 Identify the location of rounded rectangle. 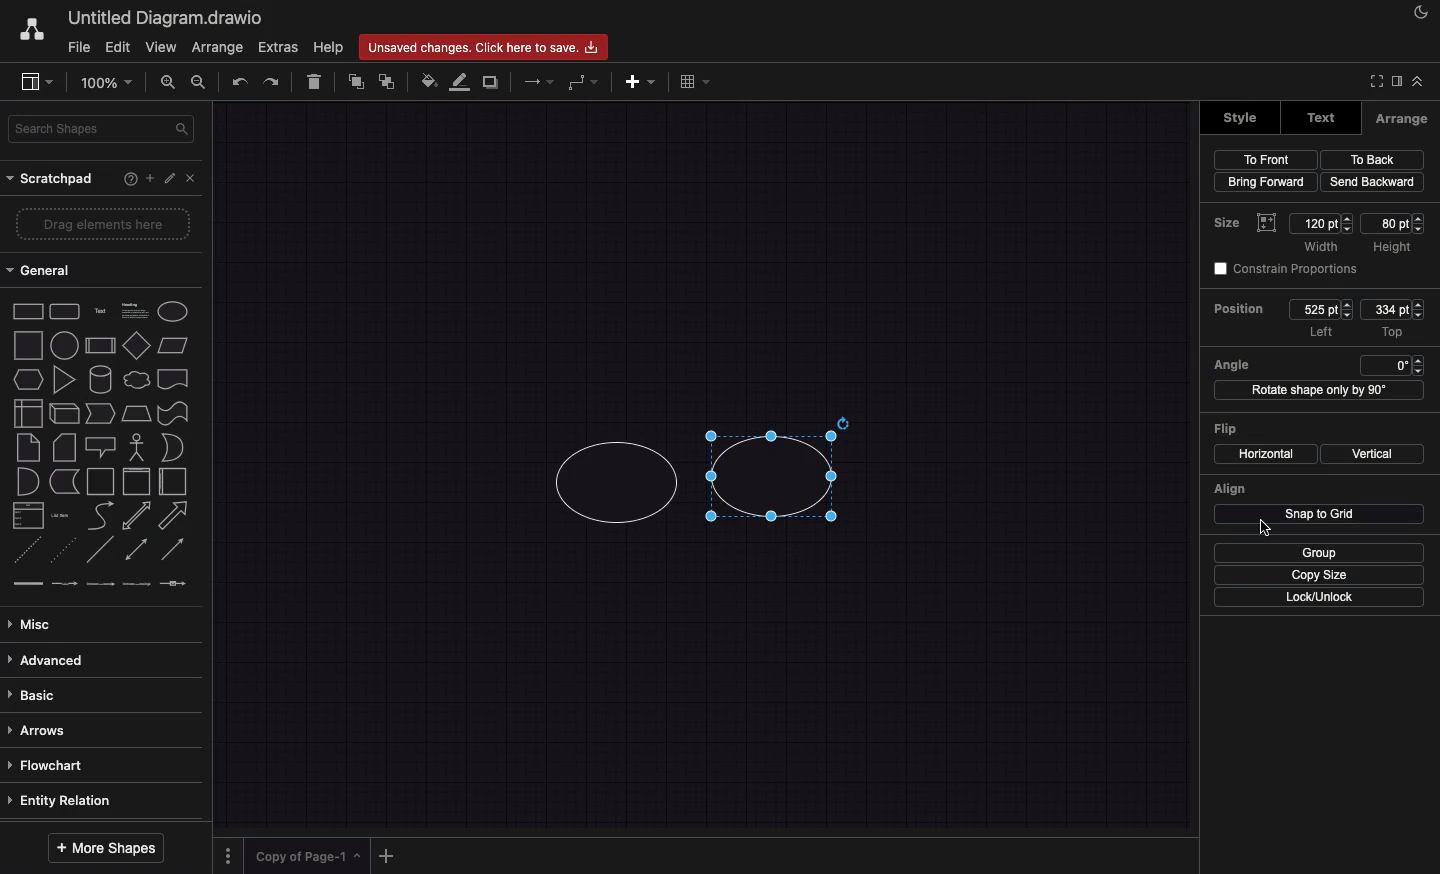
(64, 312).